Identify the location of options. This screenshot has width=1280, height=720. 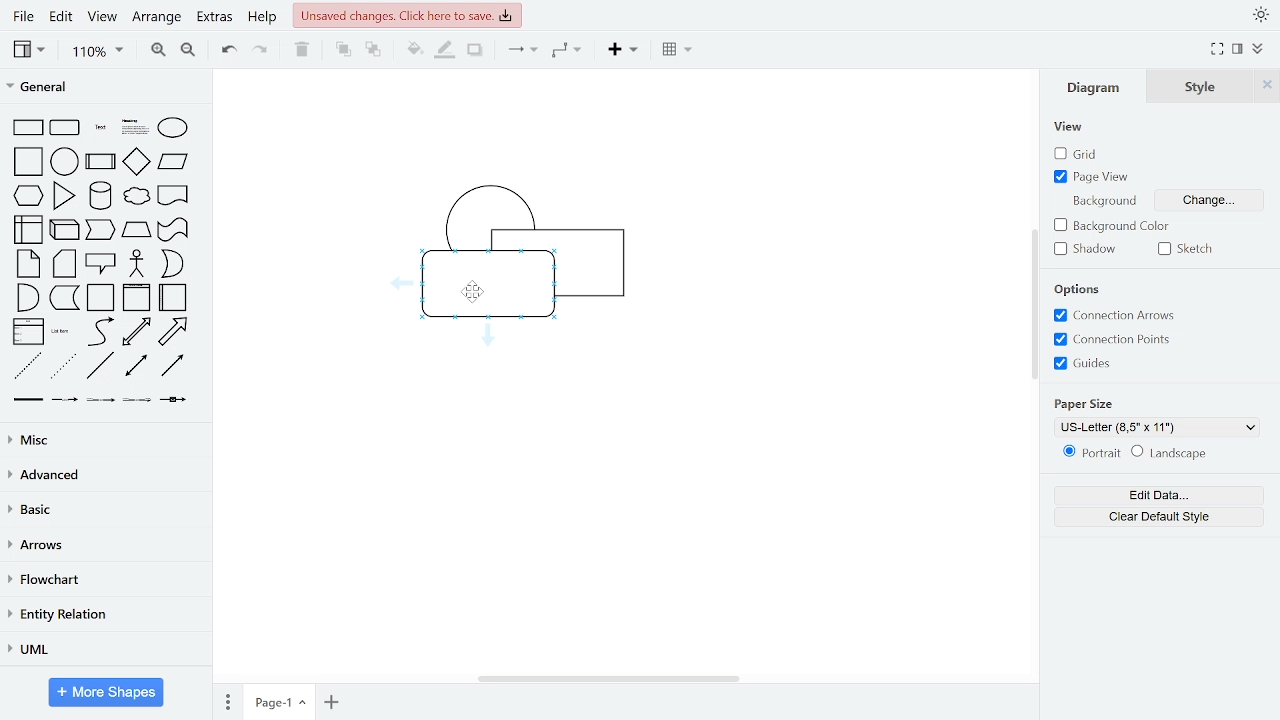
(1077, 290).